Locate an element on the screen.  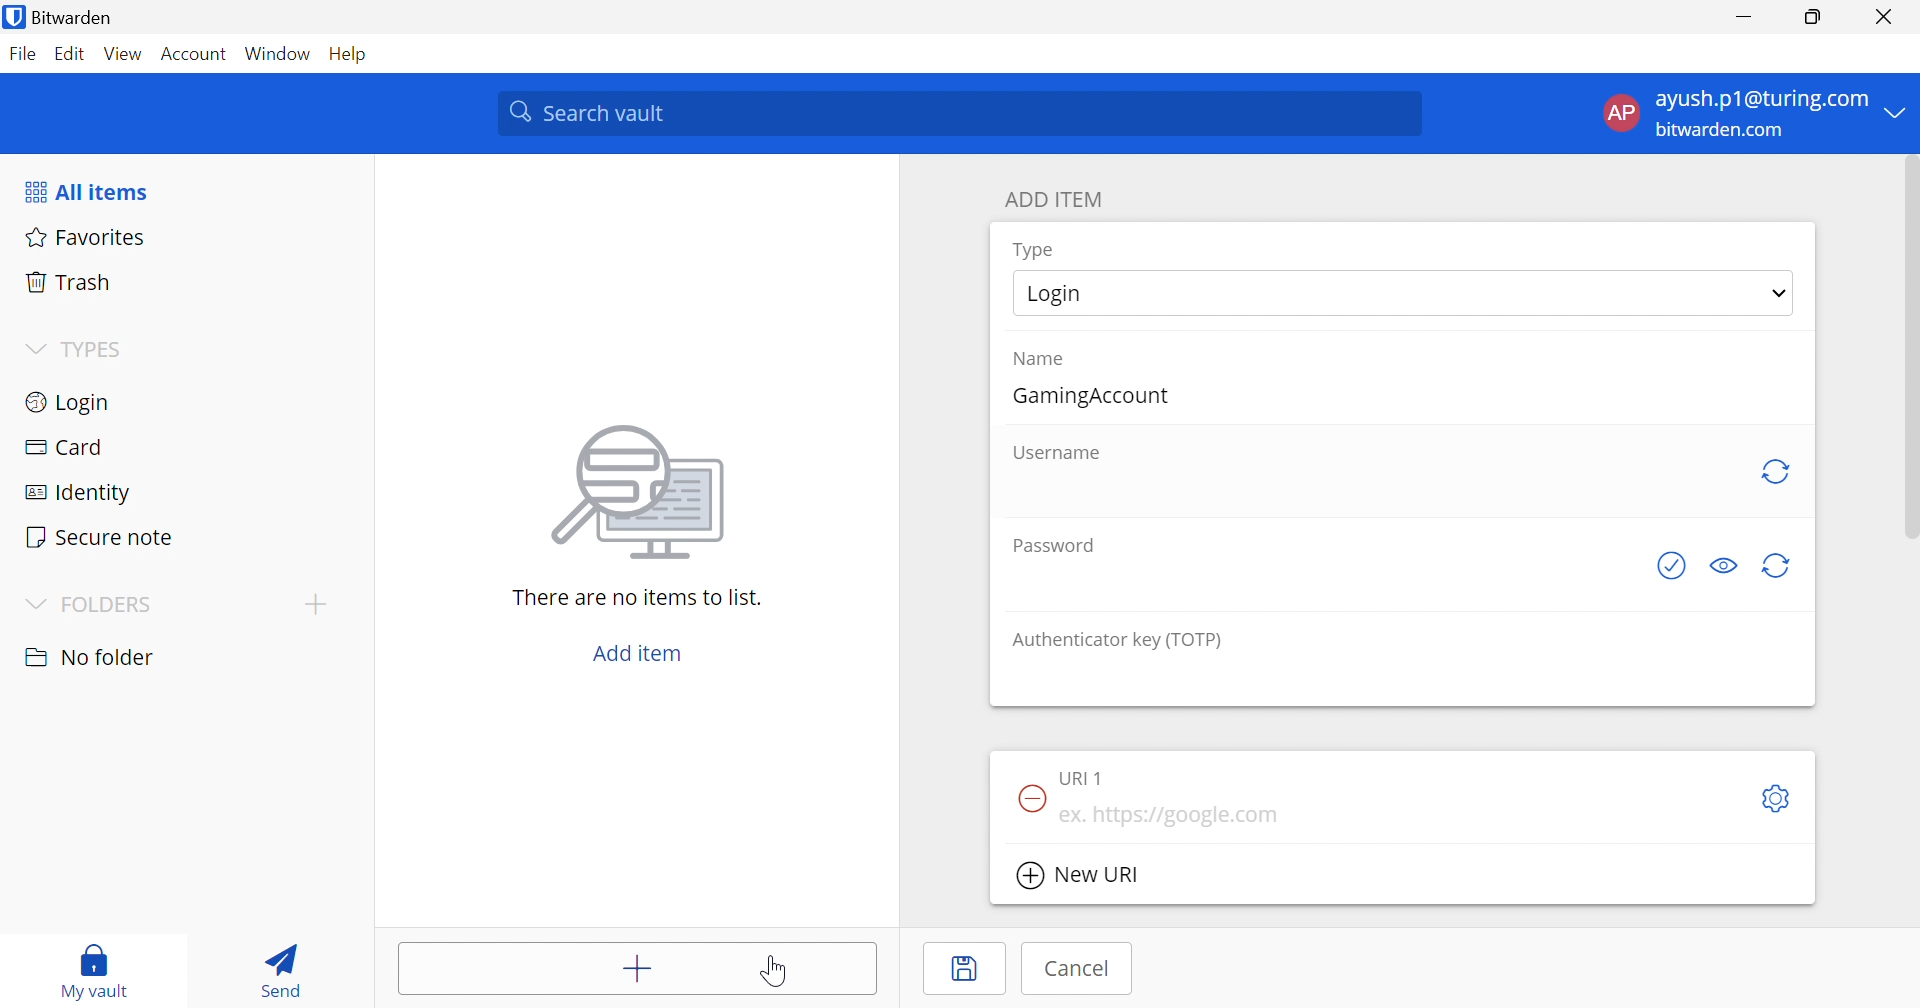
URI 1 is located at coordinates (1089, 777).